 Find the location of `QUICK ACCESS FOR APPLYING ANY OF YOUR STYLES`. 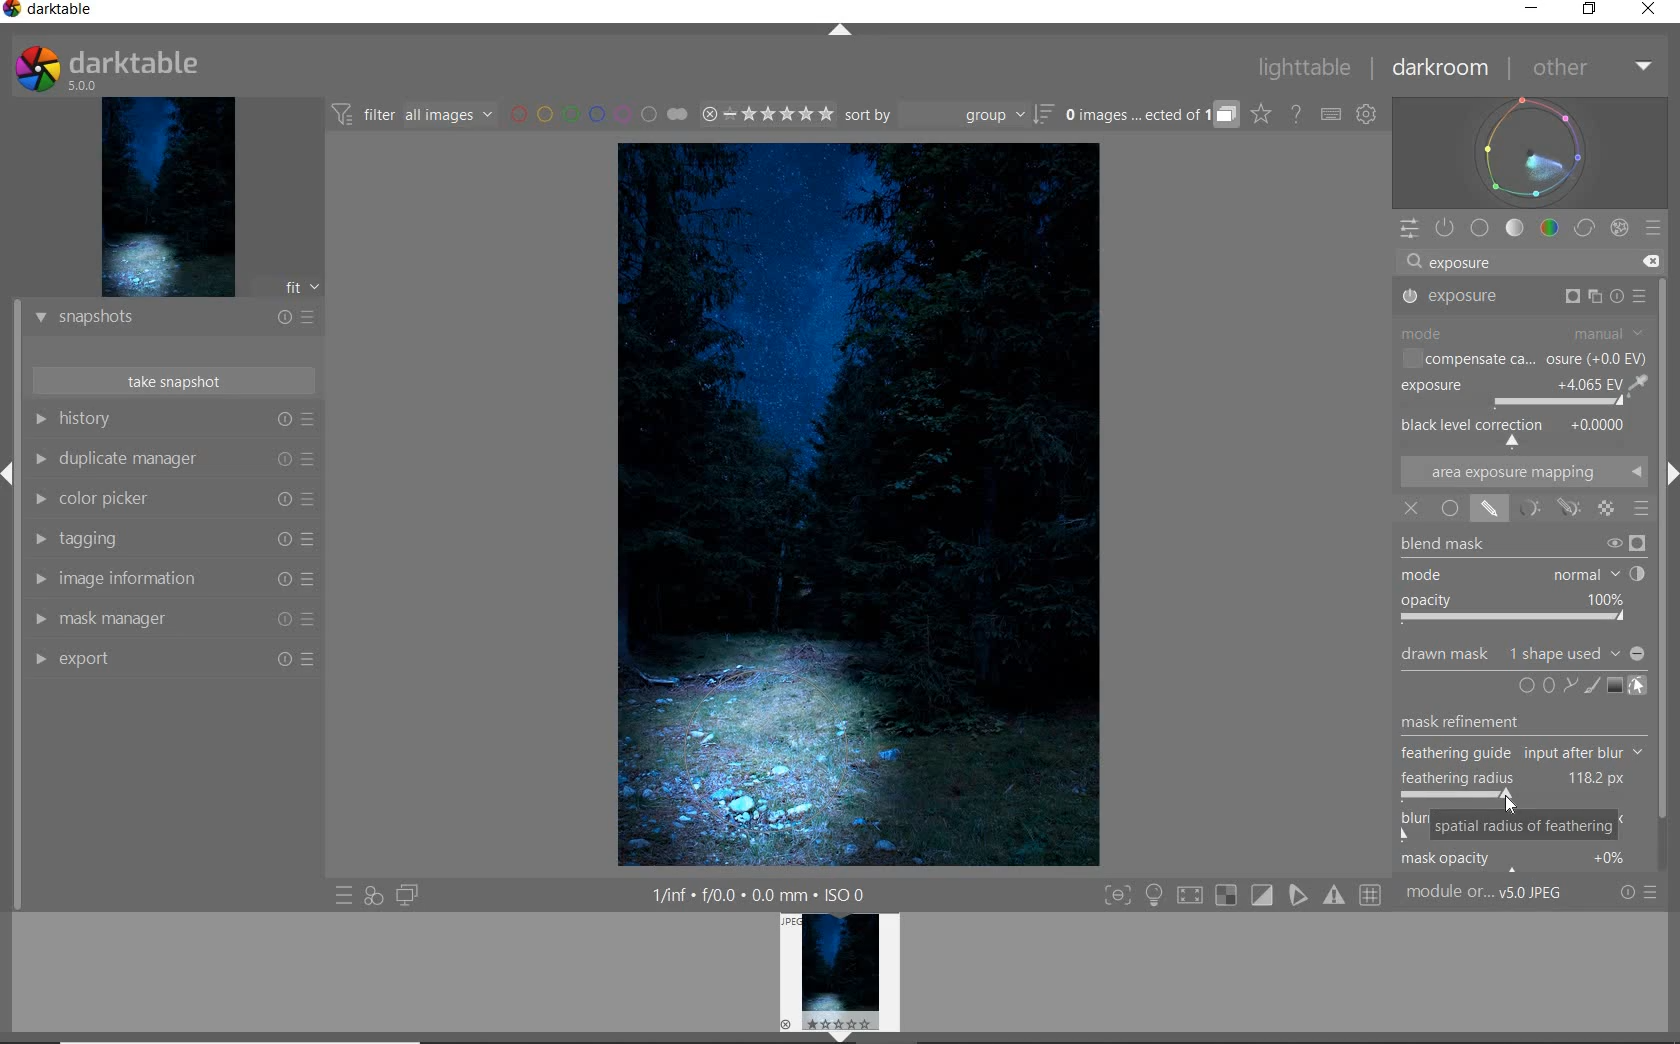

QUICK ACCESS FOR APPLYING ANY OF YOUR STYLES is located at coordinates (372, 897).